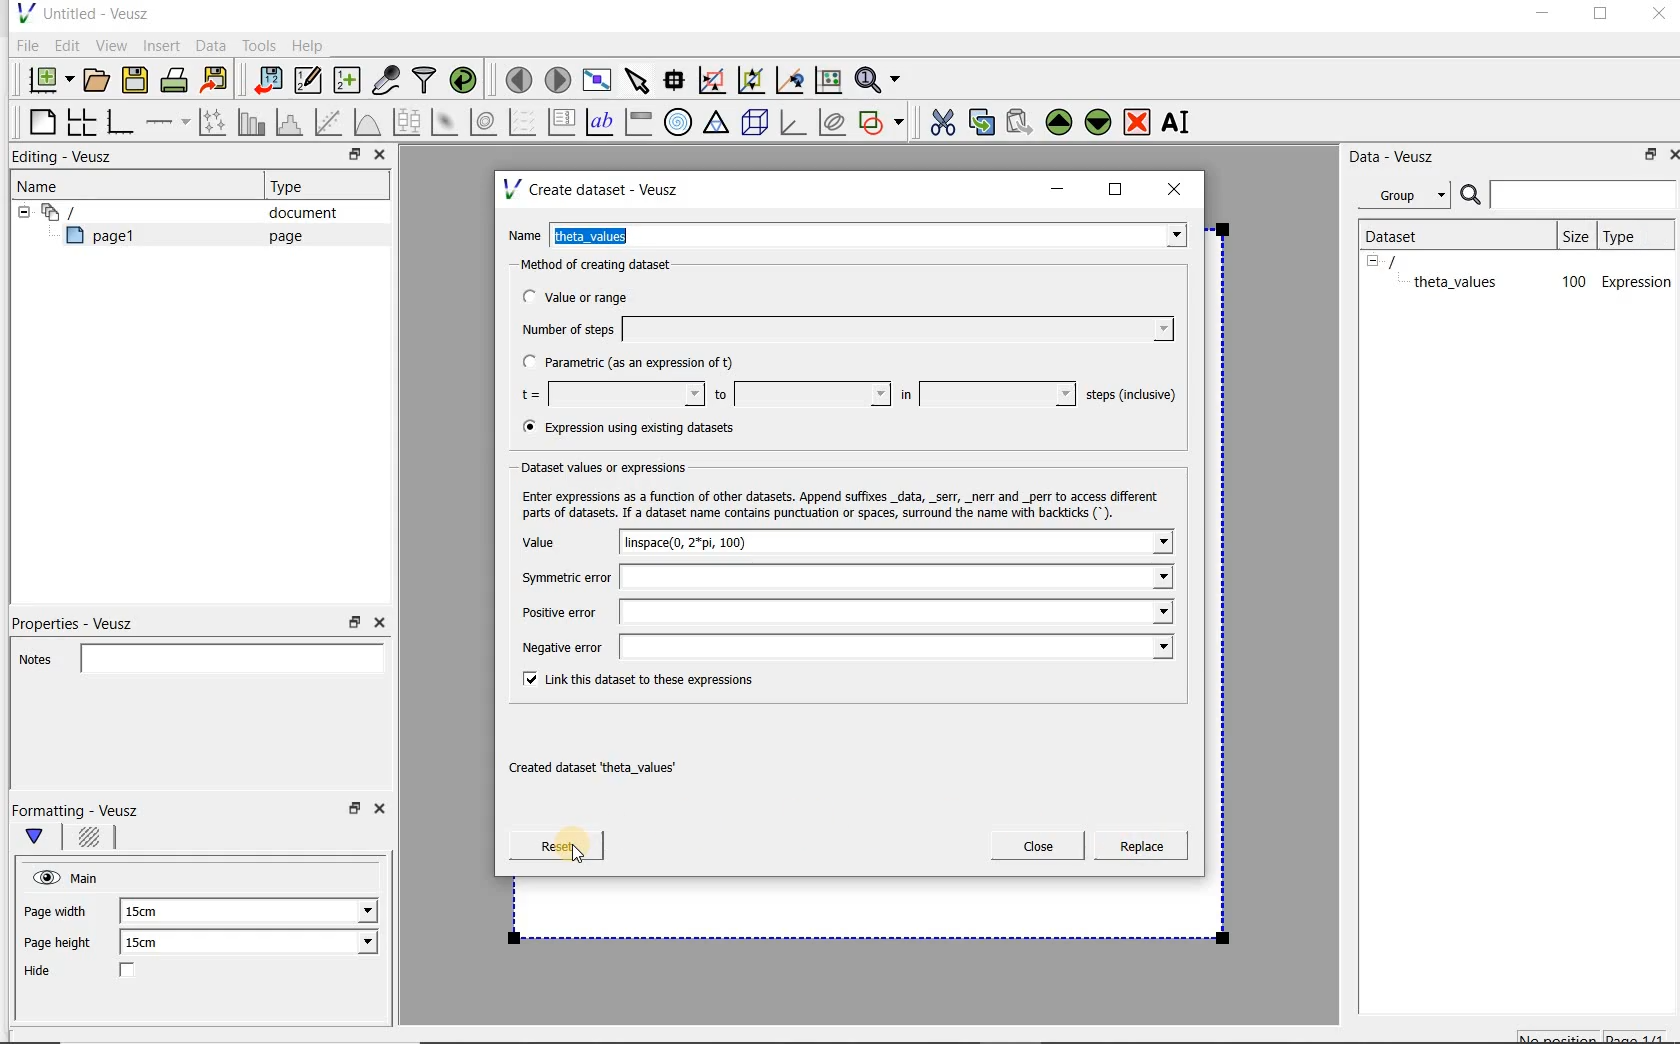 The height and width of the screenshot is (1044, 1680). I want to click on hide sub menu, so click(19, 210).